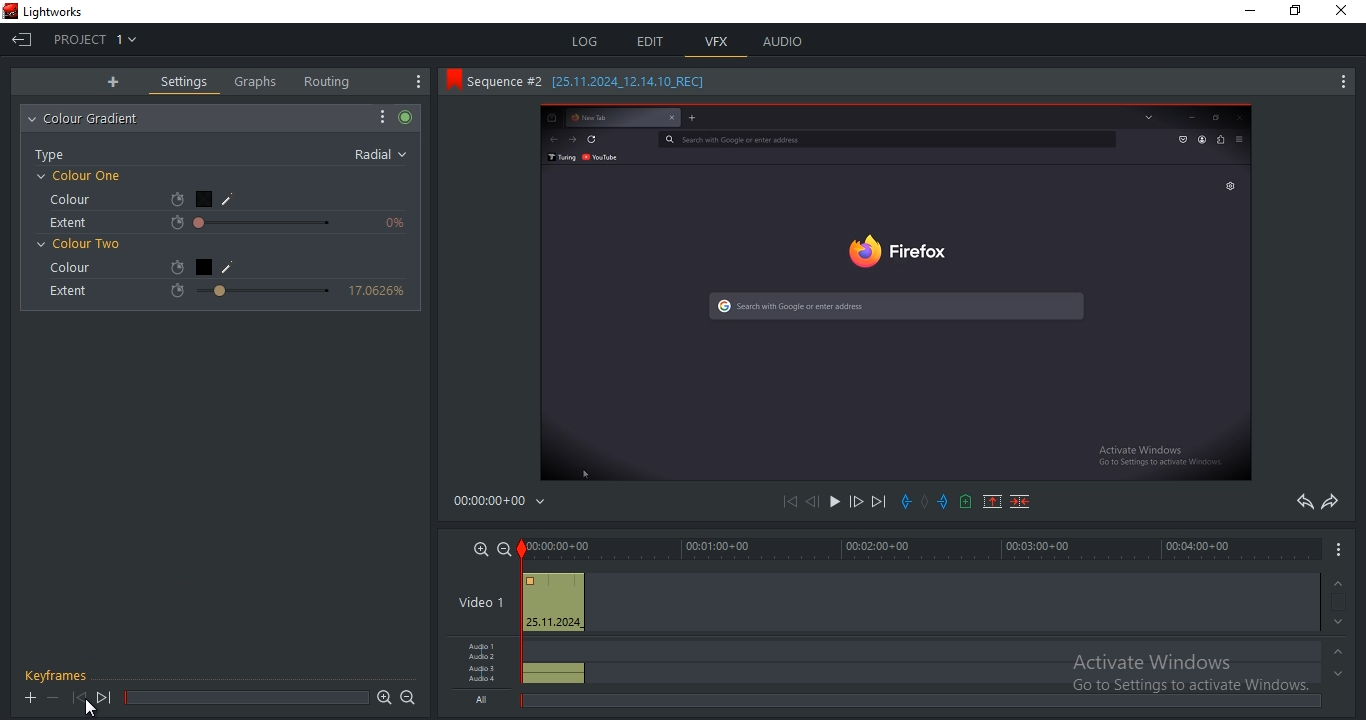 Image resolution: width=1366 pixels, height=720 pixels. I want to click on greyed out up arrow, so click(1342, 655).